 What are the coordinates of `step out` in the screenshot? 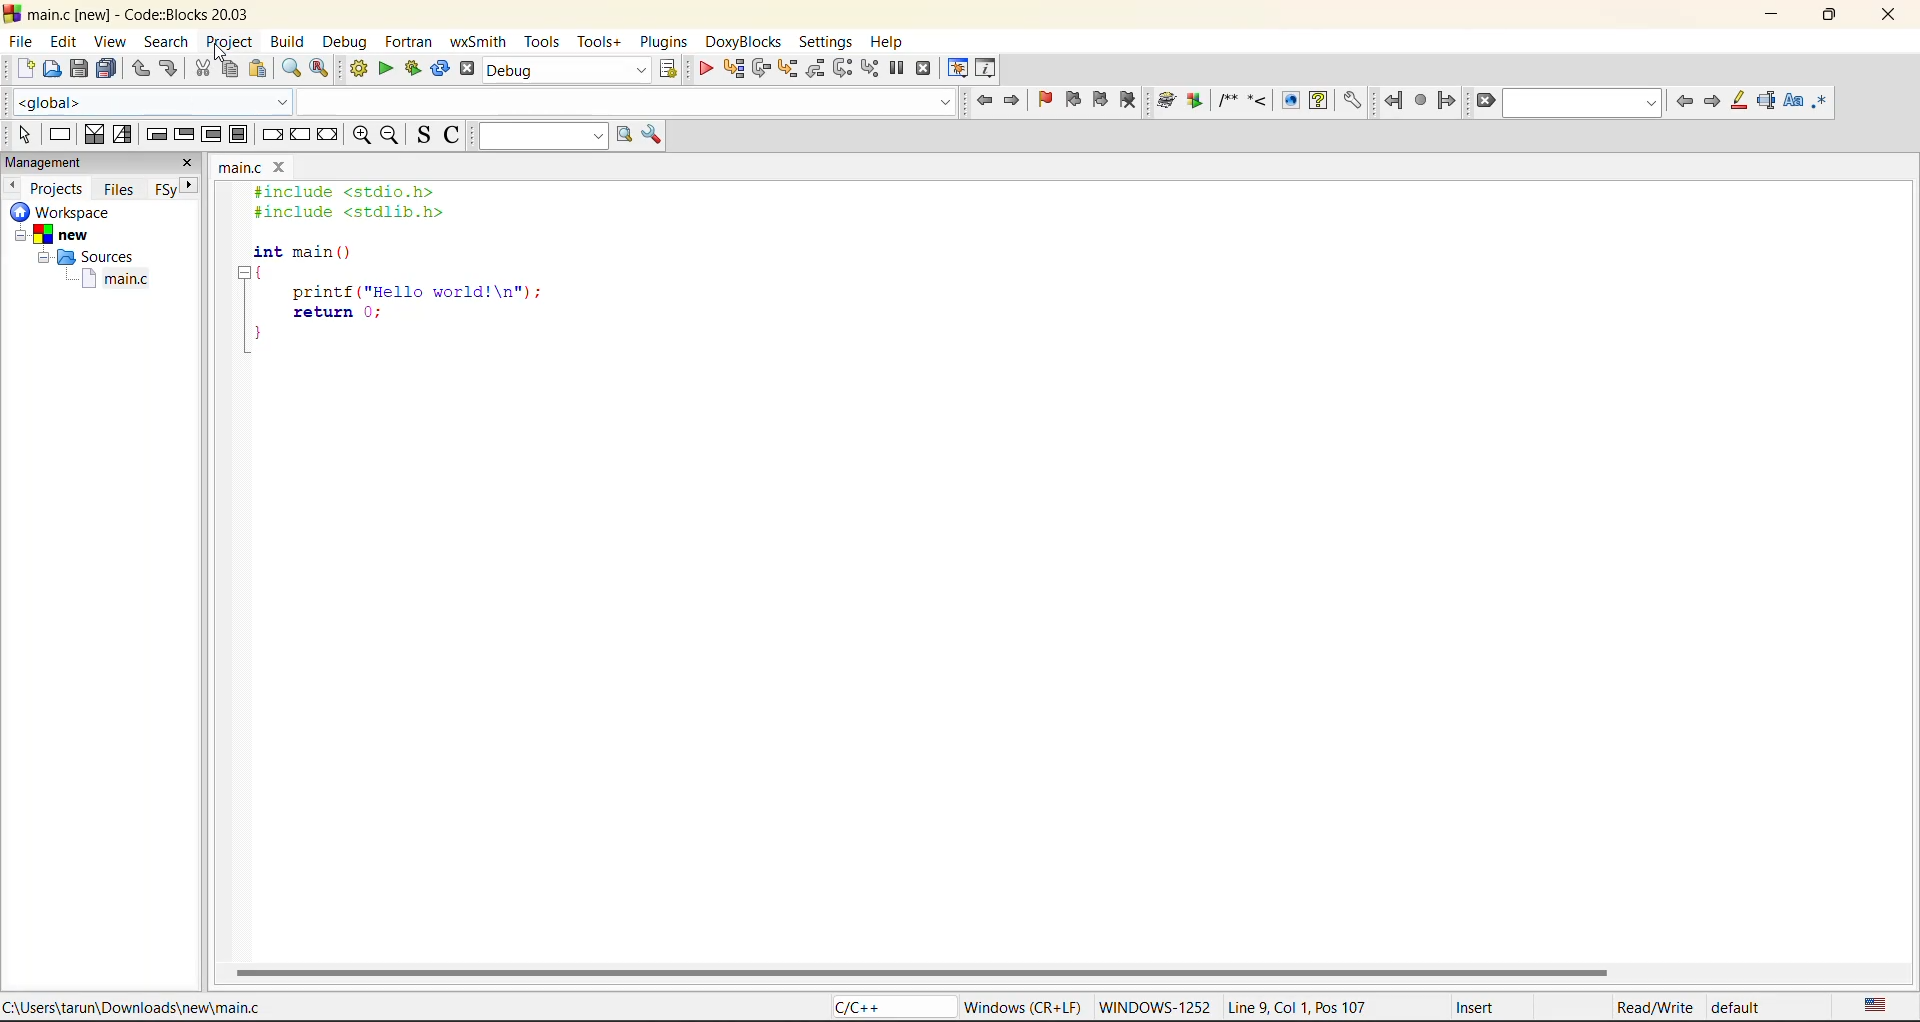 It's located at (816, 69).